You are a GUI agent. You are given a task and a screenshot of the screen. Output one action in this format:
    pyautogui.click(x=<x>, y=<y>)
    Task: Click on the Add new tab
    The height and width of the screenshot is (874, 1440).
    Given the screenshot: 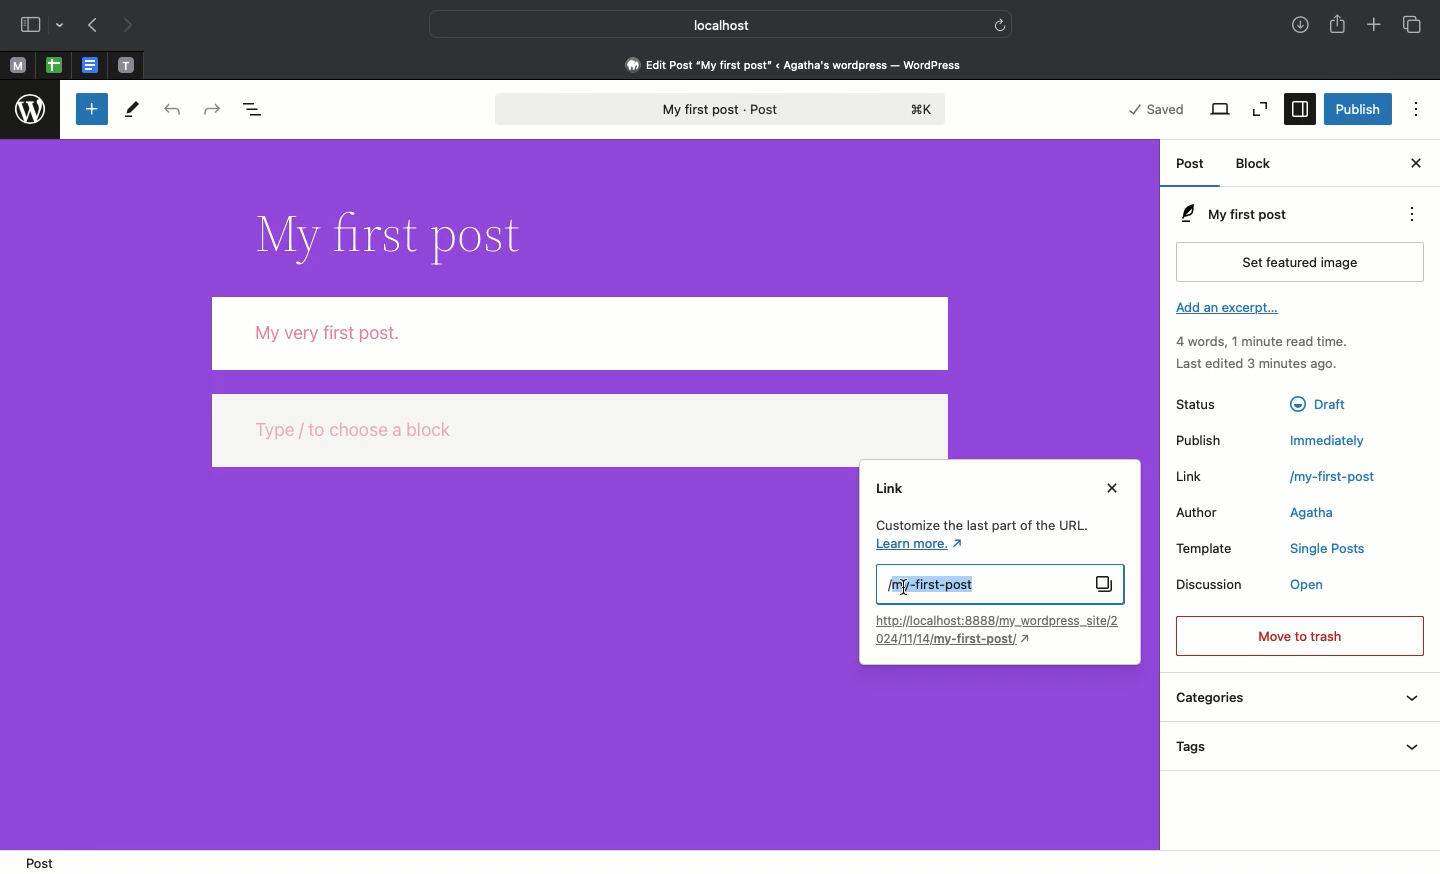 What is the action you would take?
    pyautogui.click(x=1375, y=26)
    